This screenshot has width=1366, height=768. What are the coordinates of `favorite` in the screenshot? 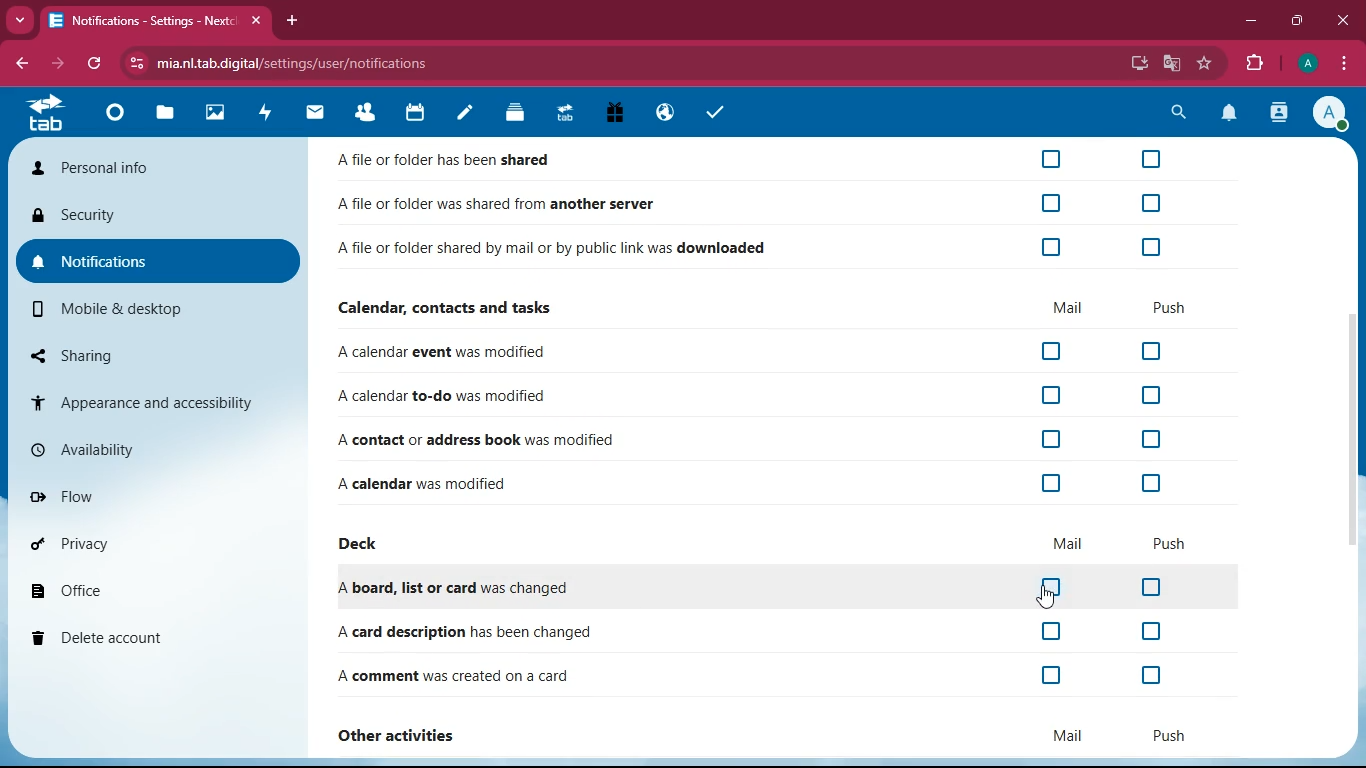 It's located at (1206, 63).